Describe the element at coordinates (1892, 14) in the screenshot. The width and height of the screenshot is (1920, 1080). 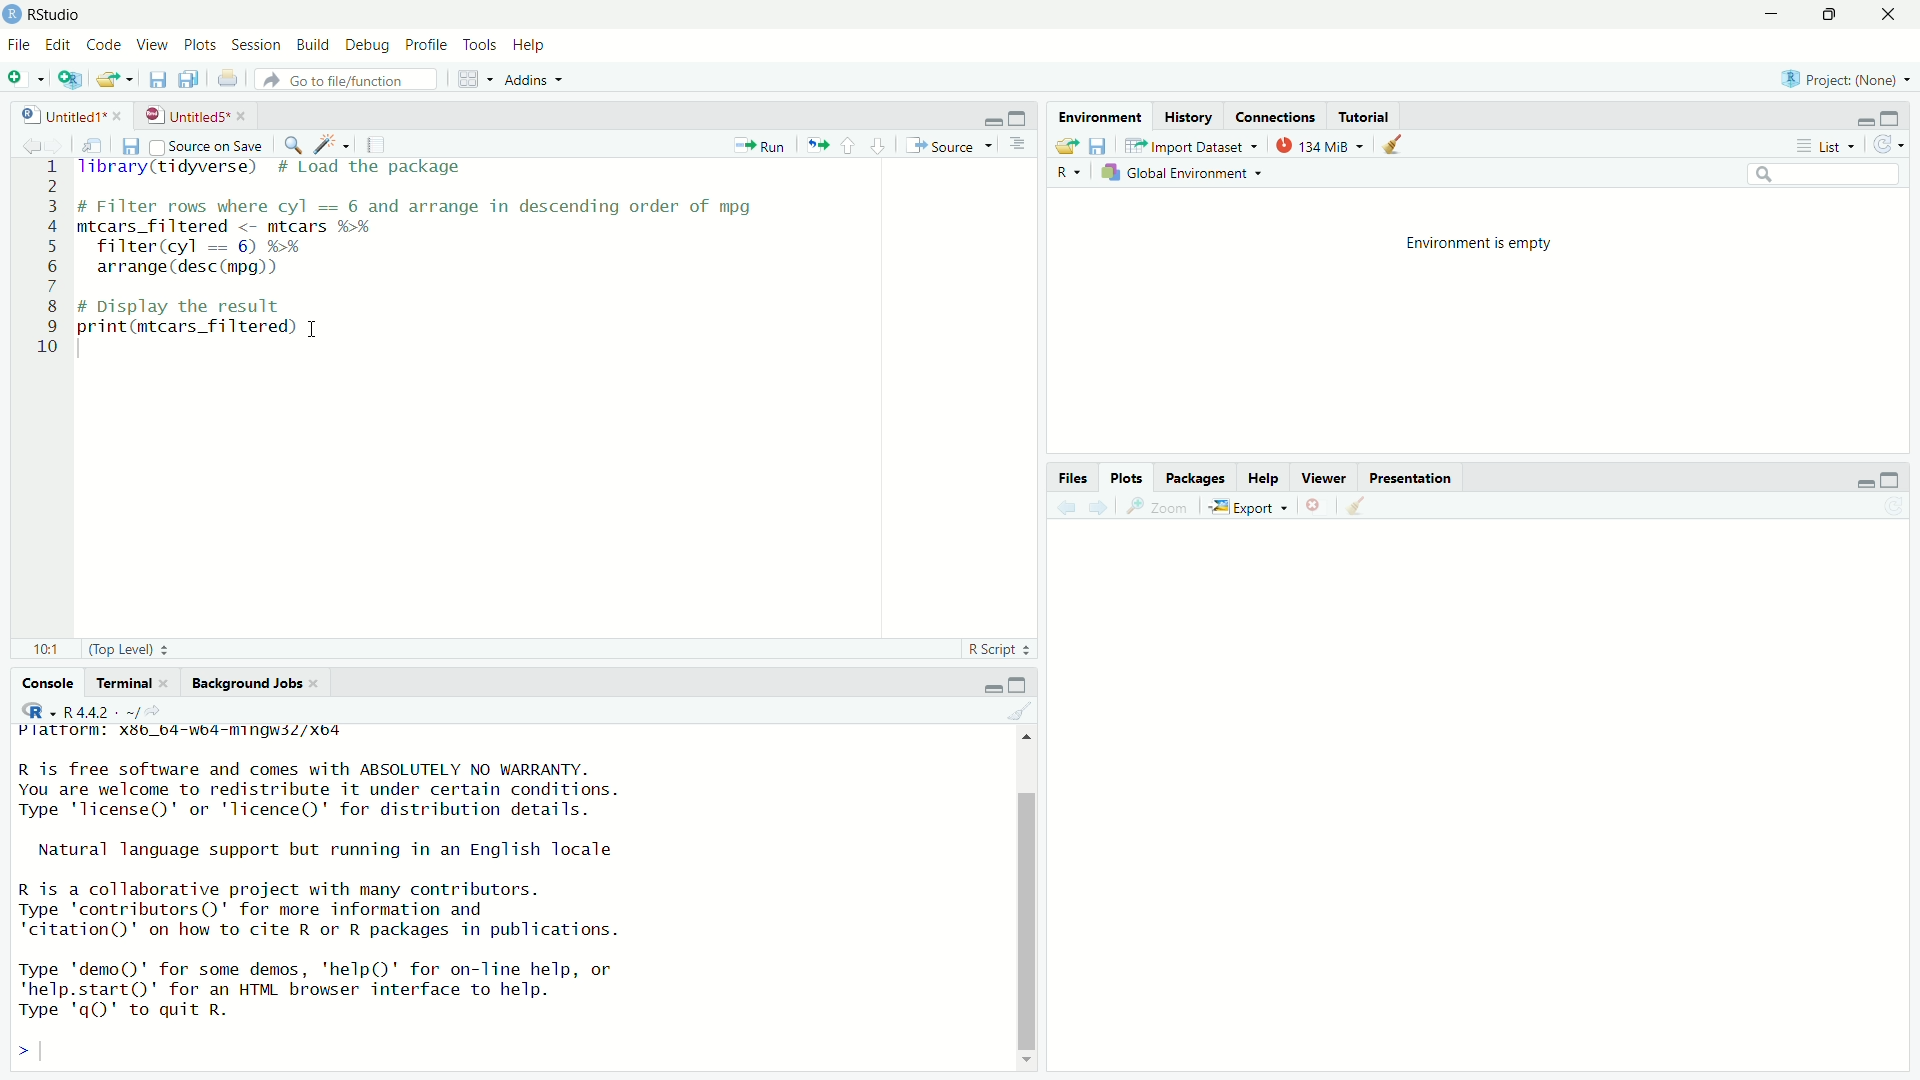
I see `close` at that location.